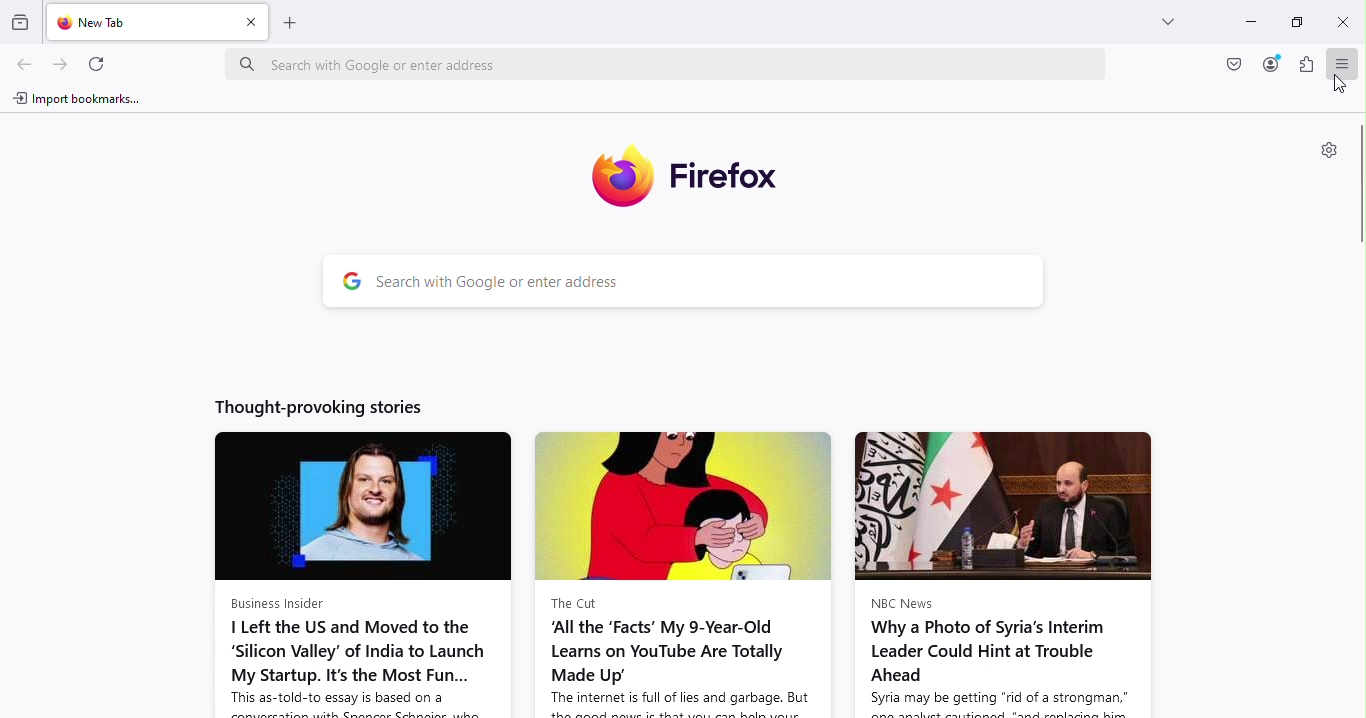 The width and height of the screenshot is (1366, 718). I want to click on Firefox icon, so click(683, 174).